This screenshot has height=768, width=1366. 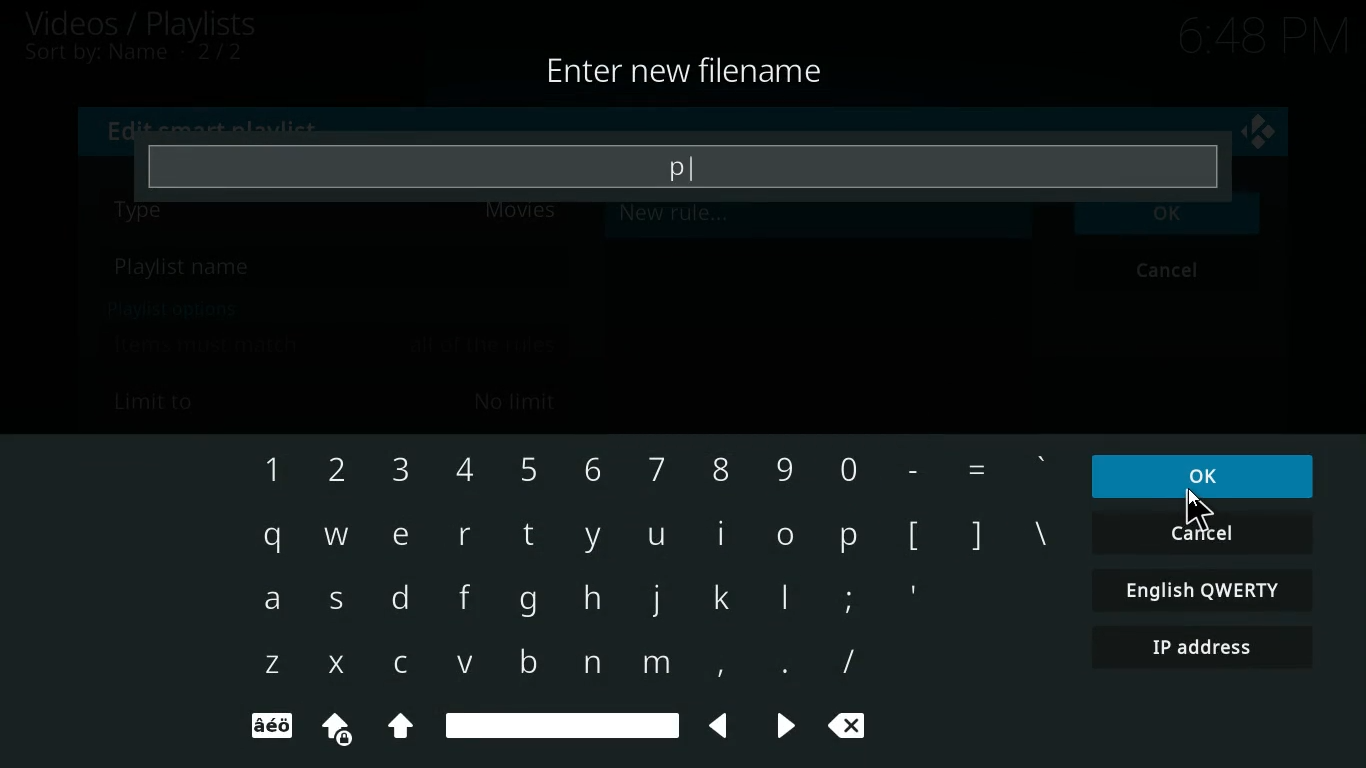 I want to click on n, so click(x=590, y=664).